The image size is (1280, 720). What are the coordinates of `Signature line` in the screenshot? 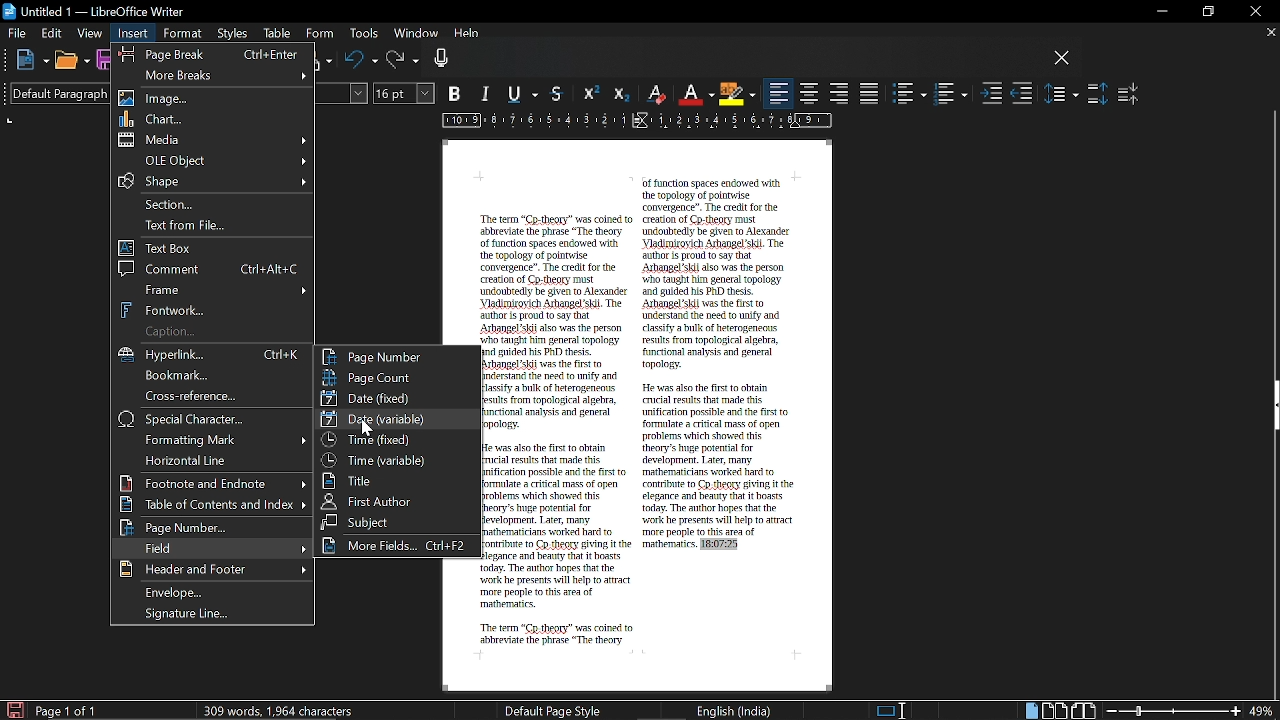 It's located at (217, 614).